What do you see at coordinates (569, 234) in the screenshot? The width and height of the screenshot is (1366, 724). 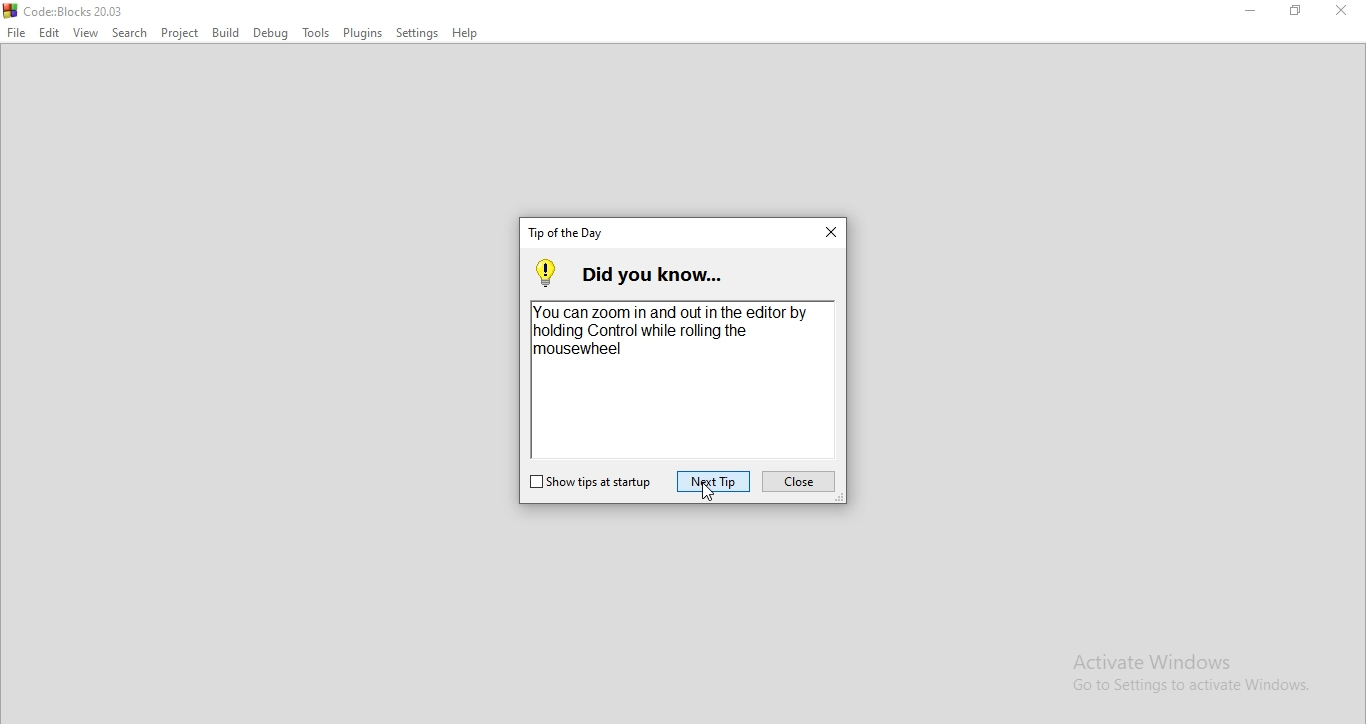 I see `tab title` at bounding box center [569, 234].